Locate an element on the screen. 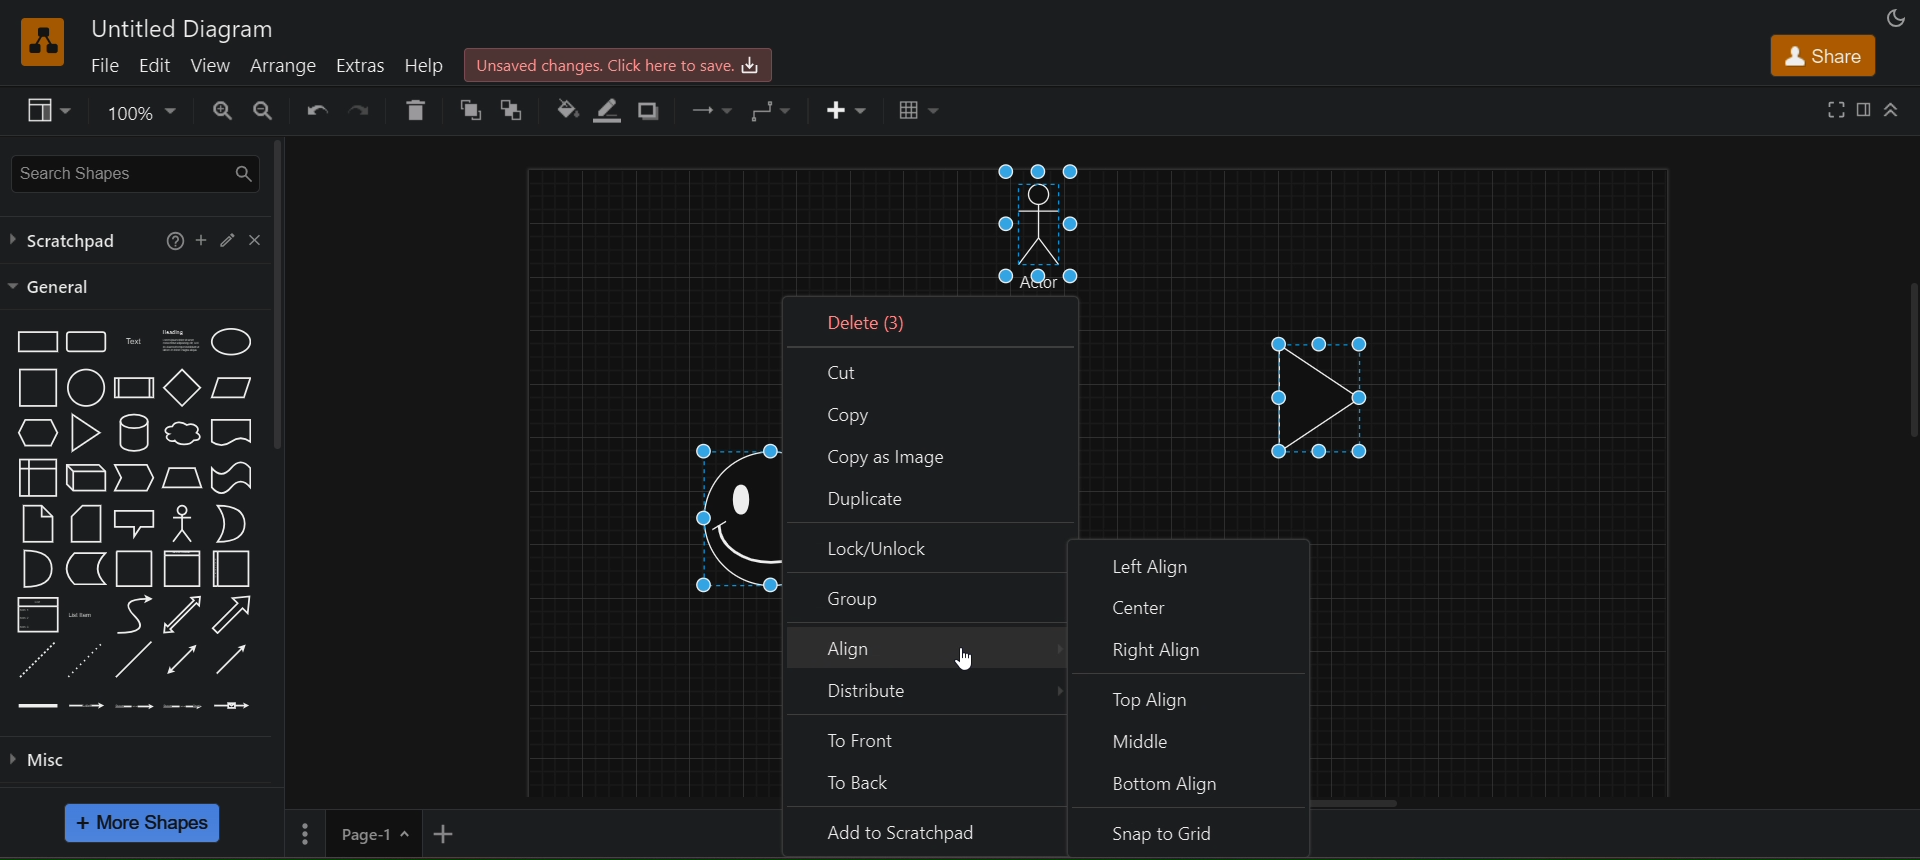  search shapes is located at coordinates (135, 170).